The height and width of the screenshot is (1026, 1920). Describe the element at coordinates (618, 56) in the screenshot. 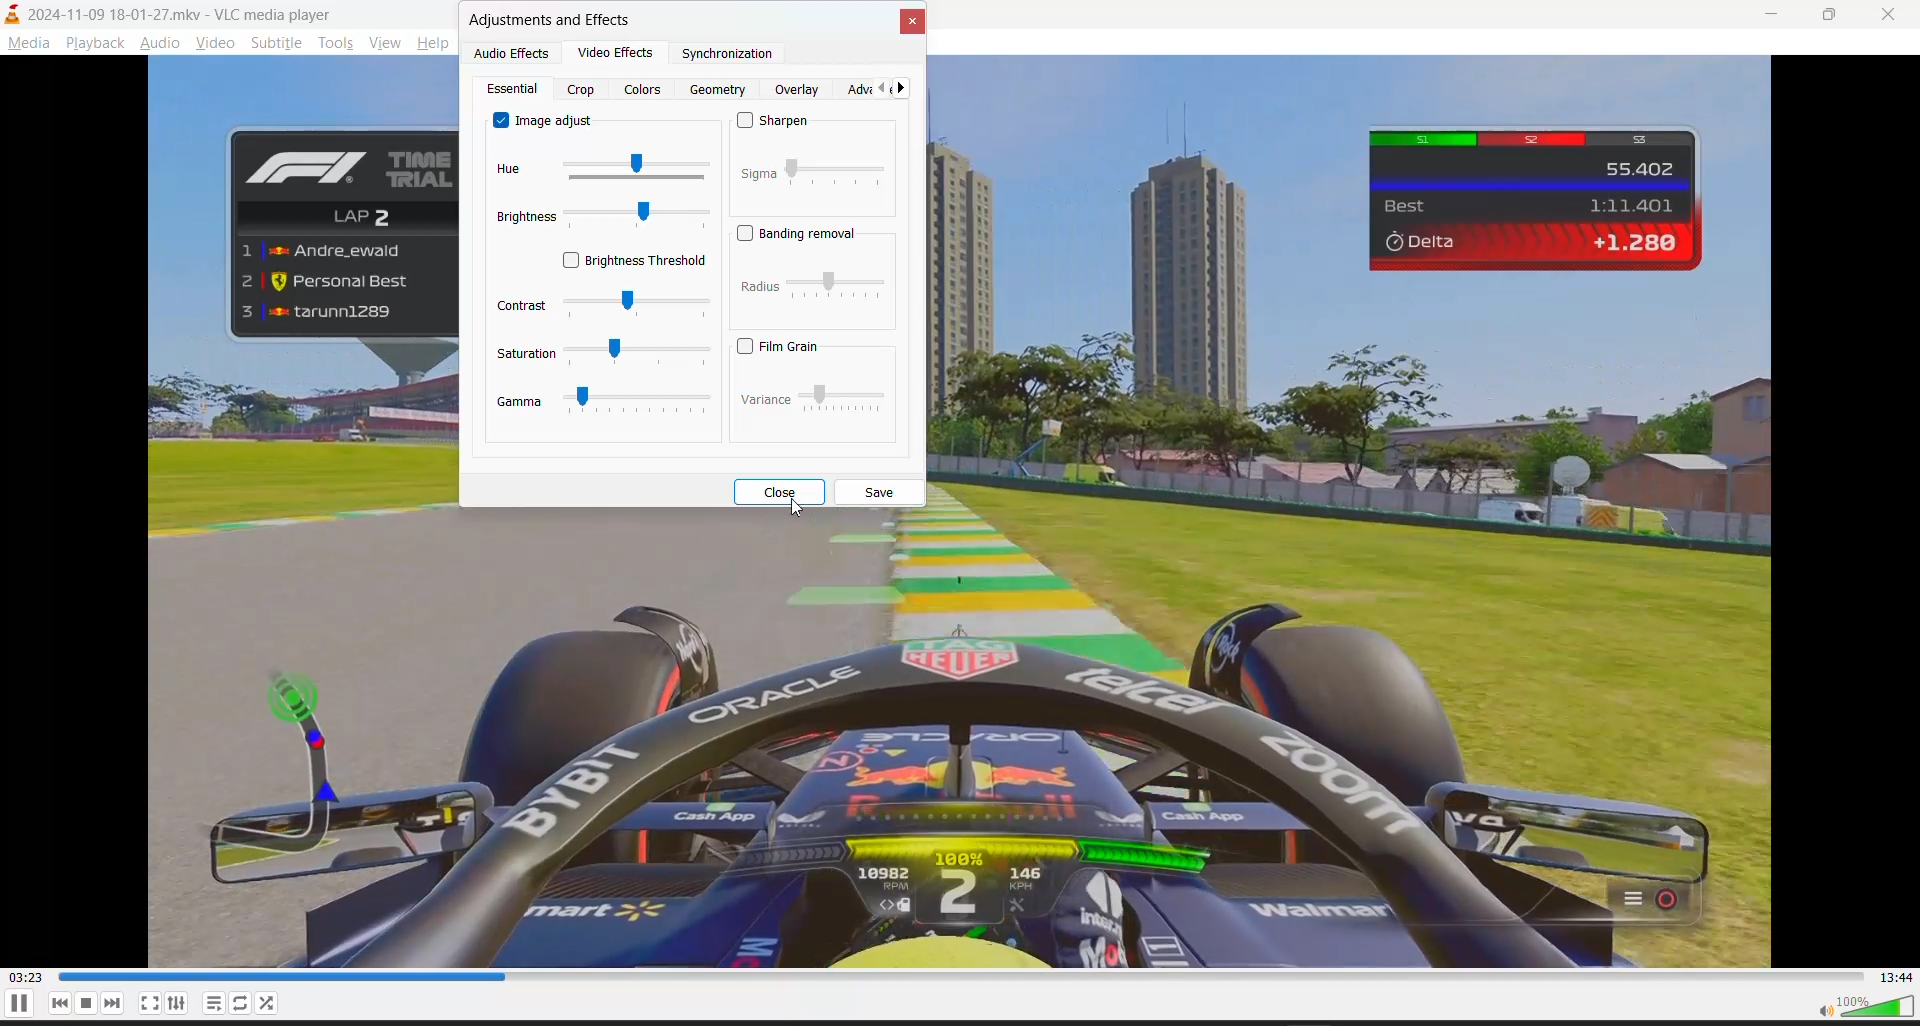

I see `video effects` at that location.